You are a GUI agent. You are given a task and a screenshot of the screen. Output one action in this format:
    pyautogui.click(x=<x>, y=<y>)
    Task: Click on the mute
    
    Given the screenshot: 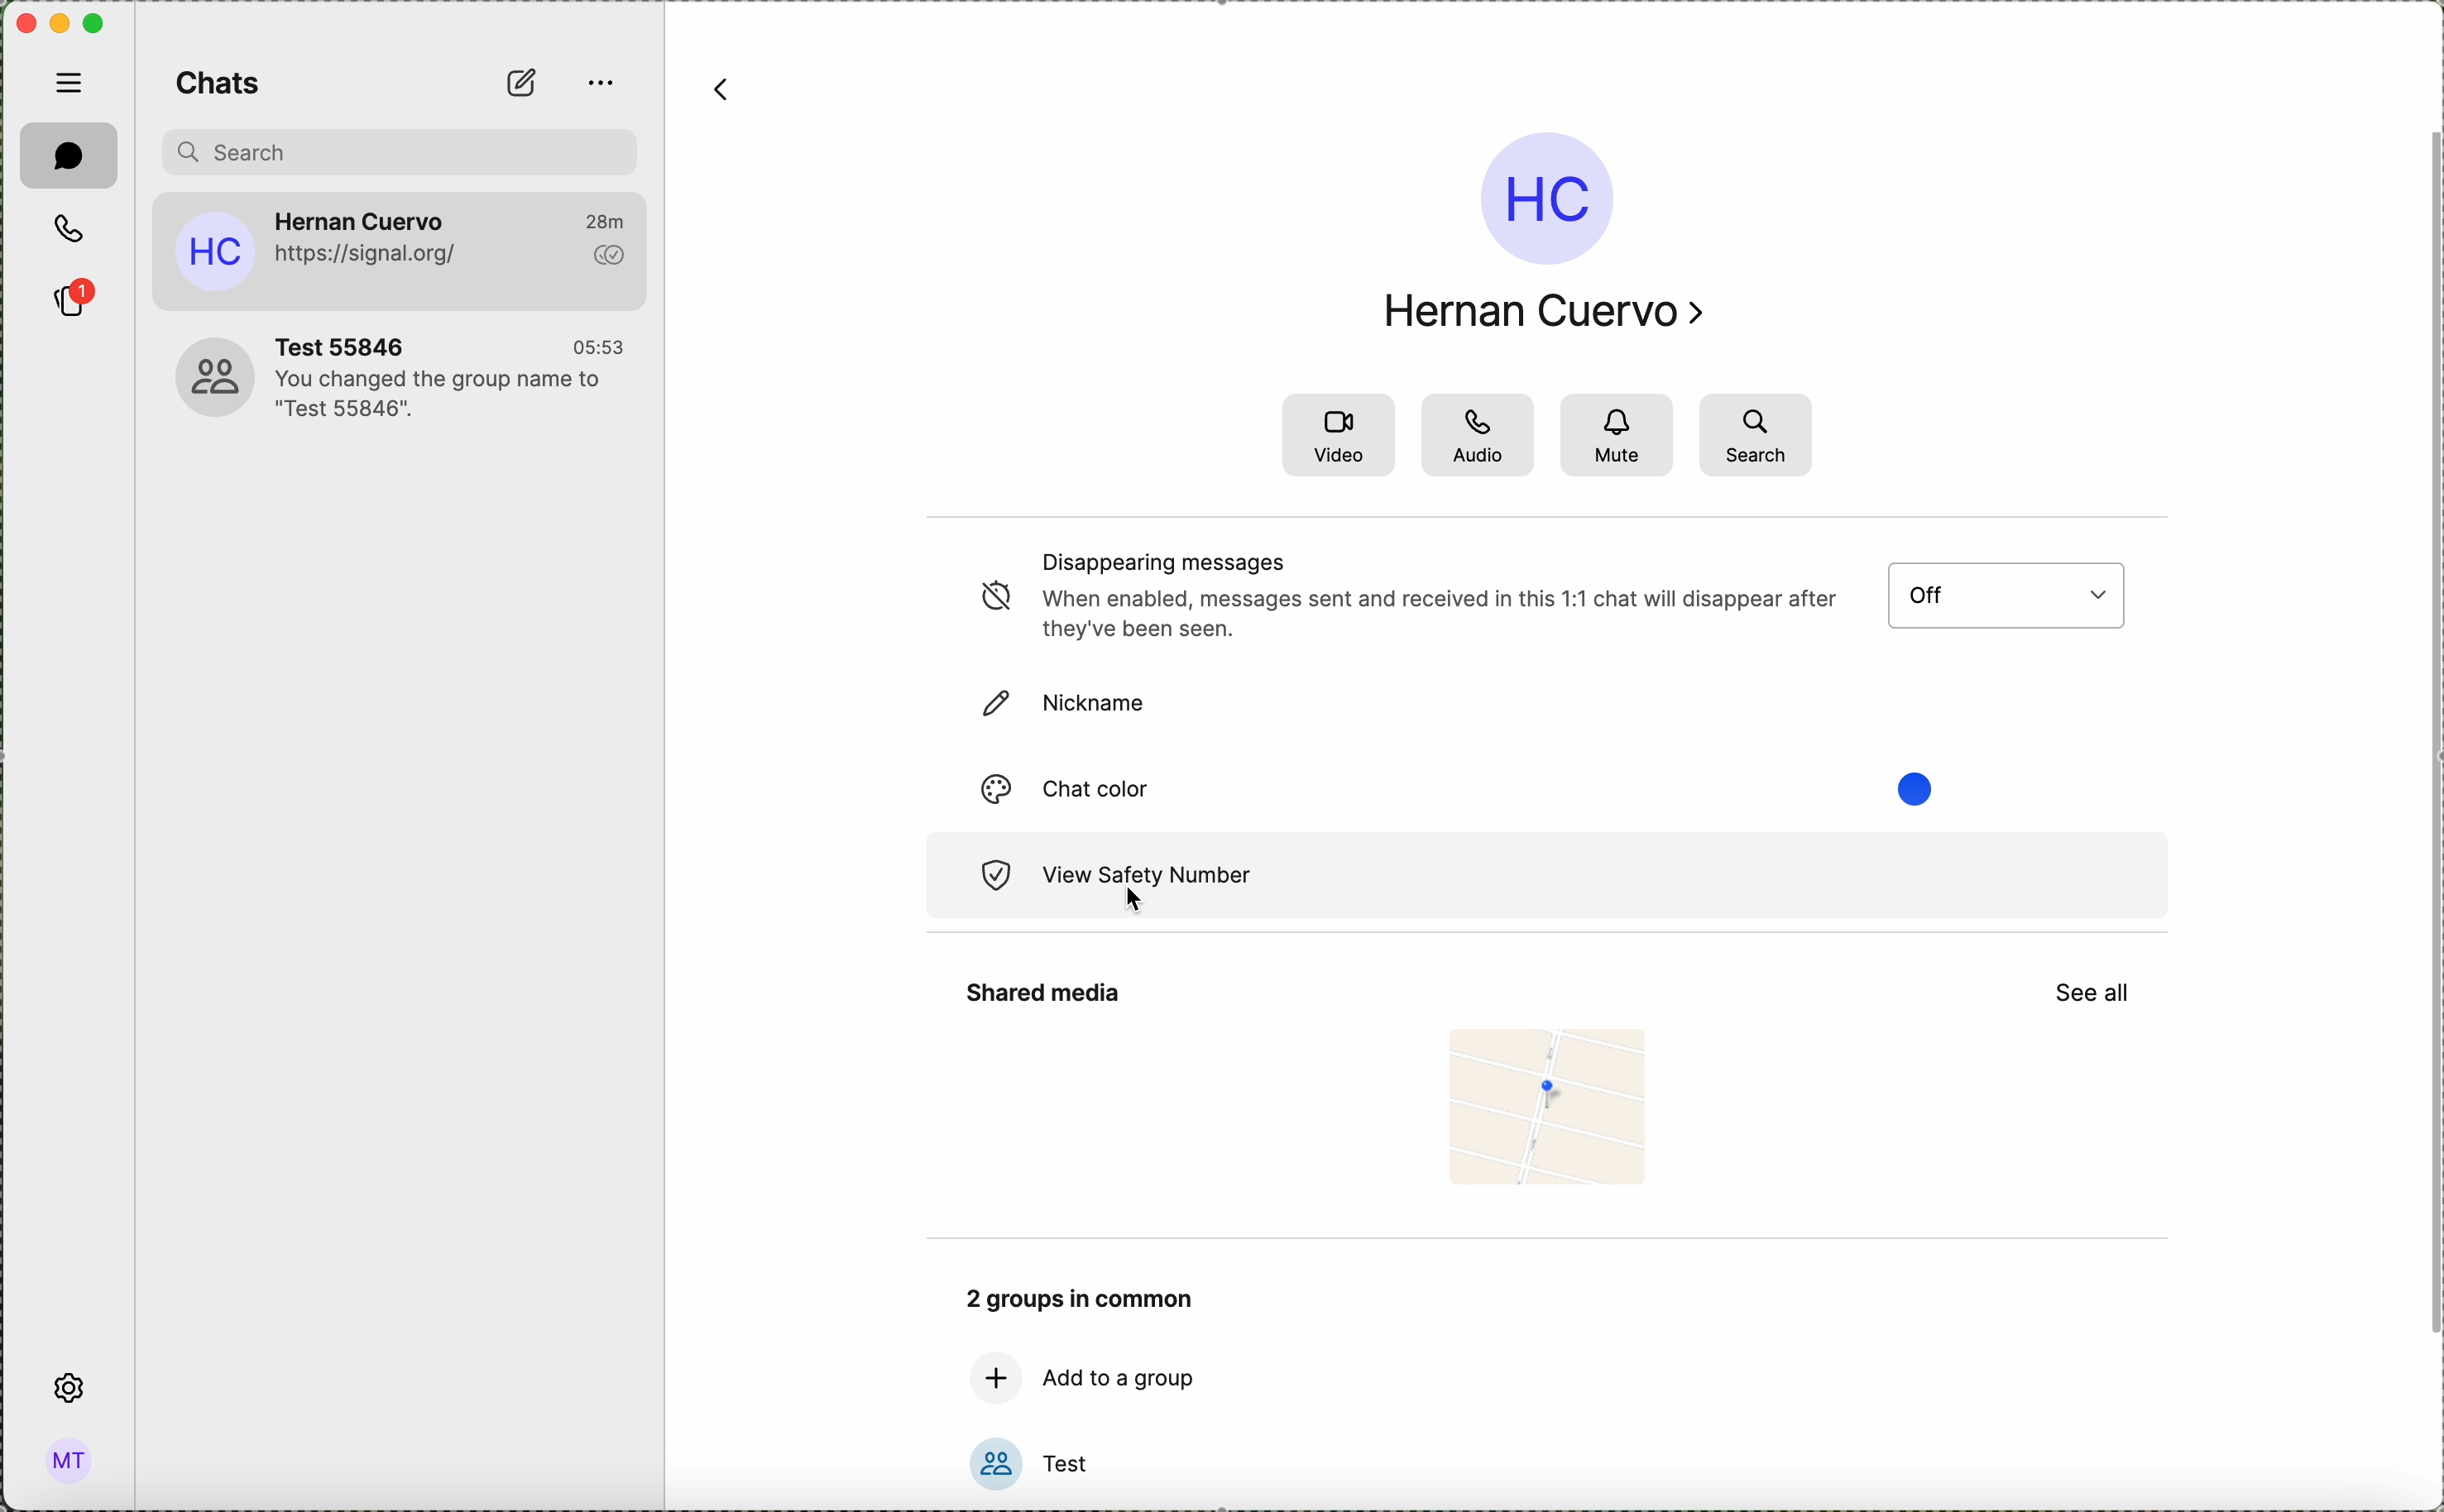 What is the action you would take?
    pyautogui.click(x=1621, y=435)
    